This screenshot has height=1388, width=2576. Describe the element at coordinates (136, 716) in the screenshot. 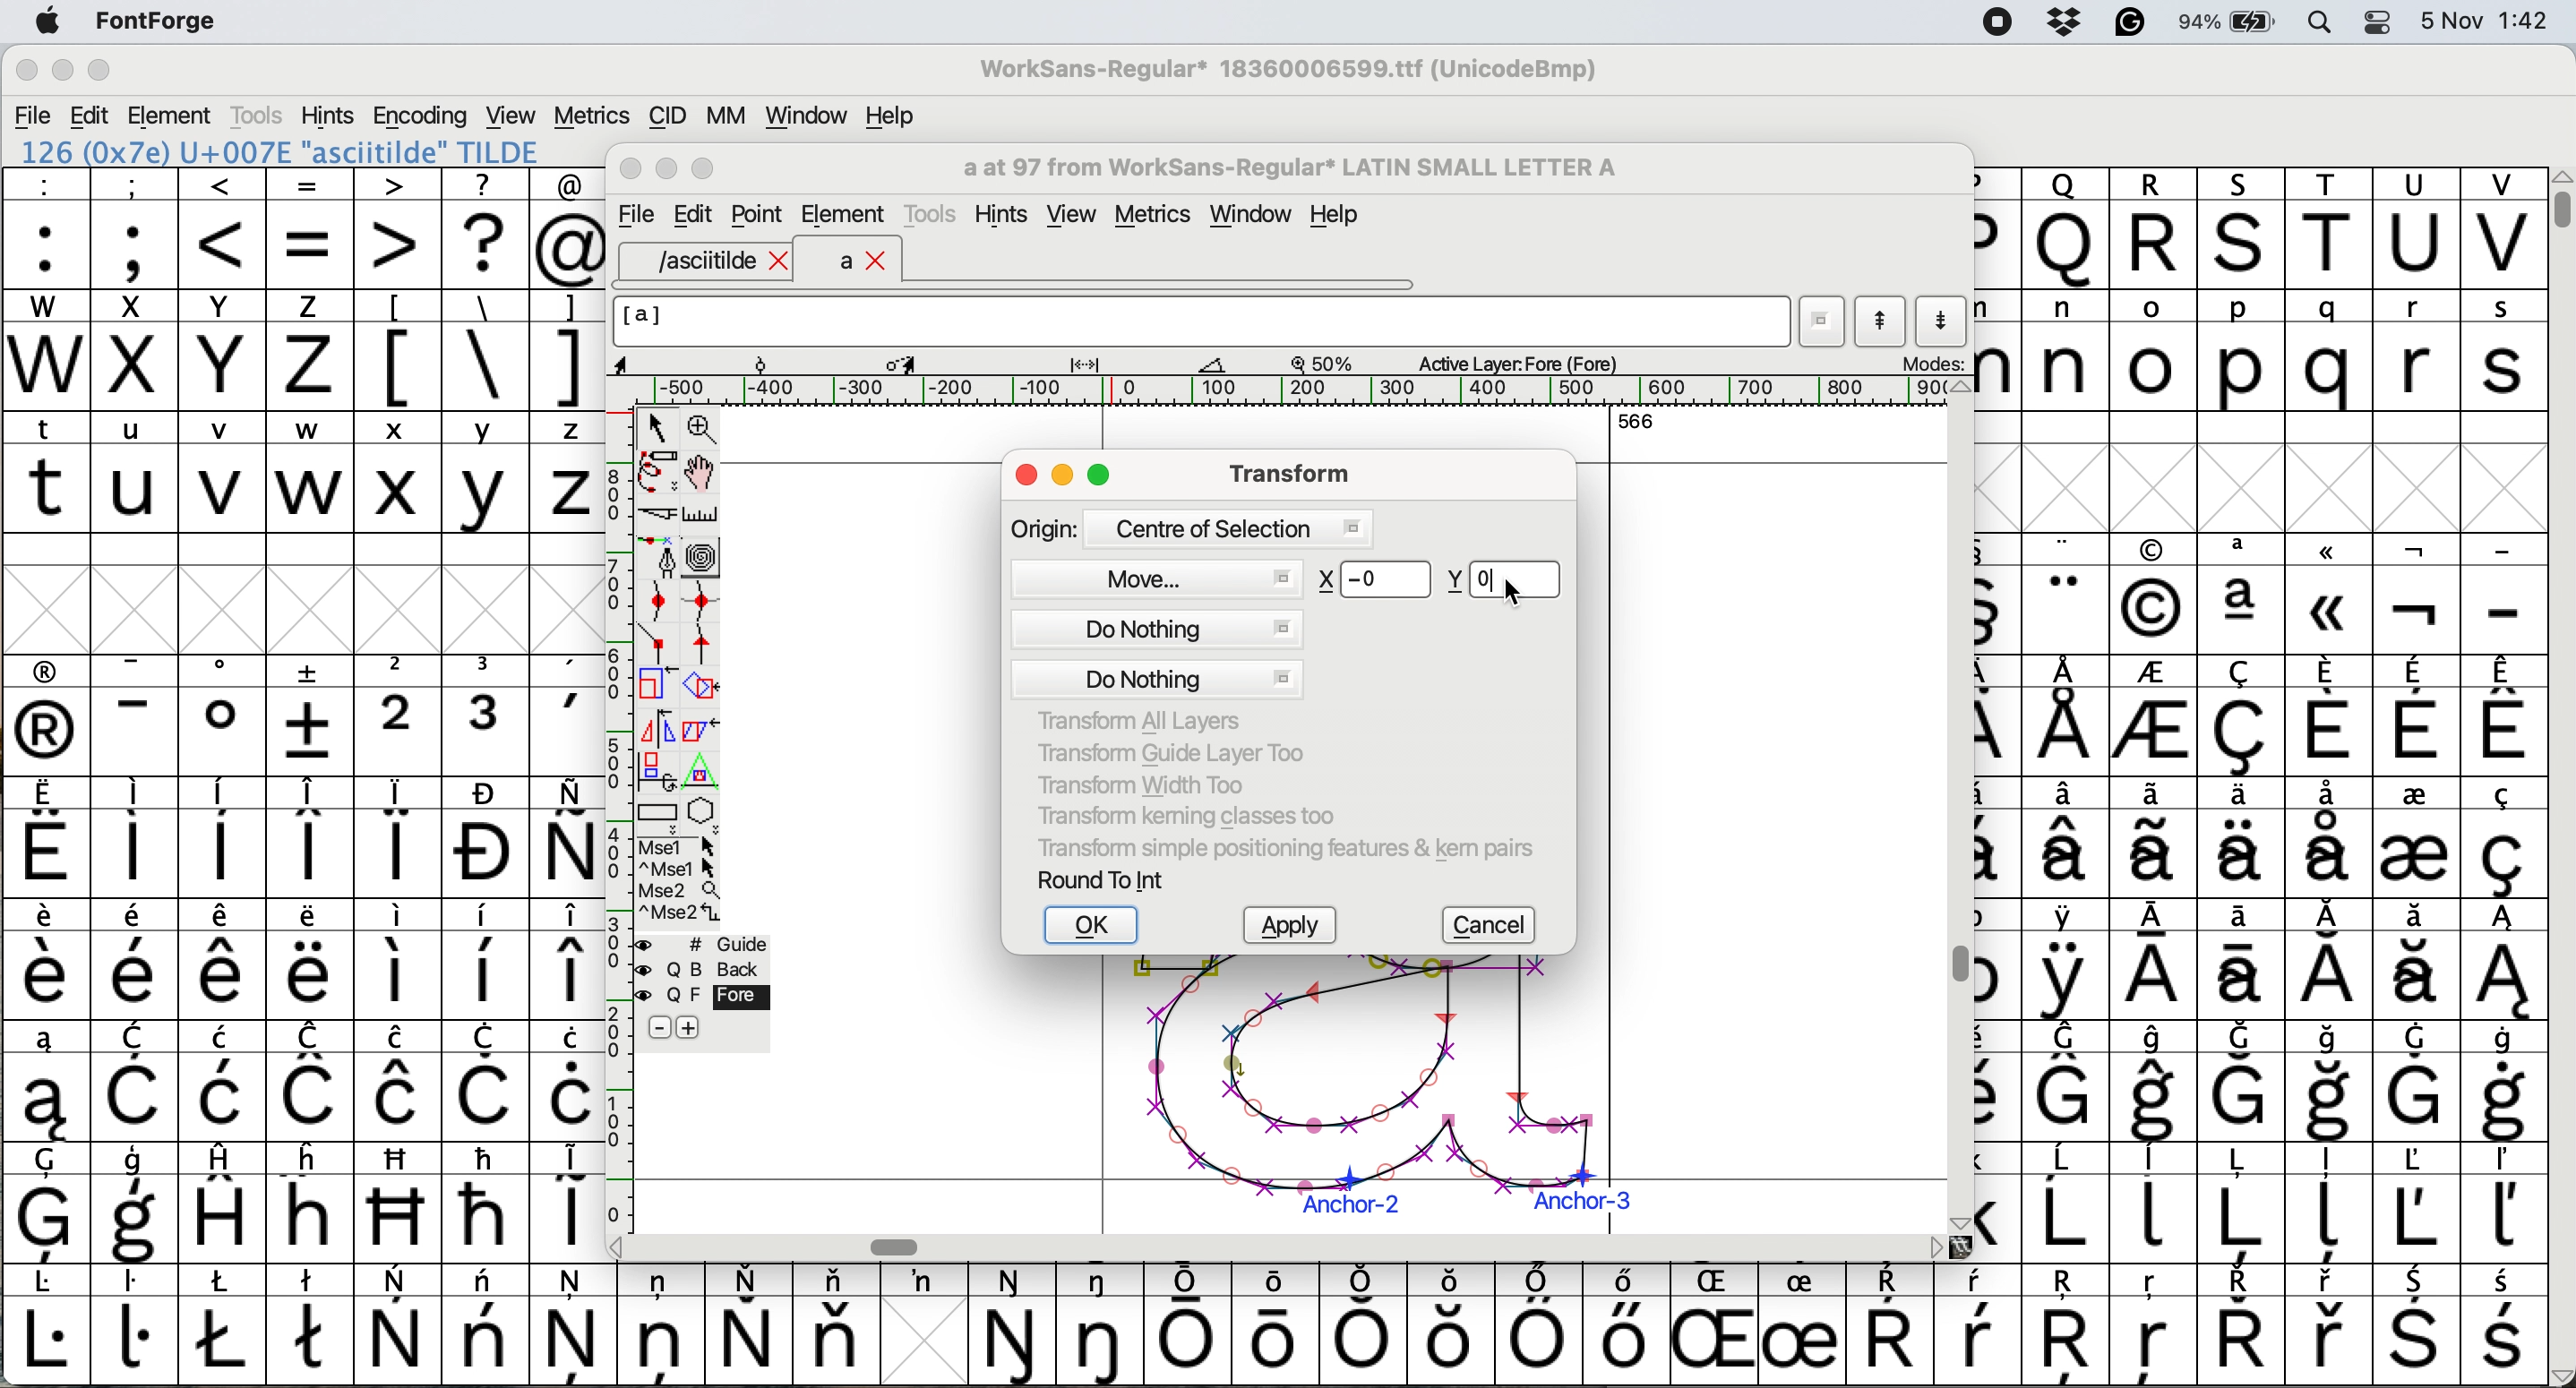

I see `symbol` at that location.